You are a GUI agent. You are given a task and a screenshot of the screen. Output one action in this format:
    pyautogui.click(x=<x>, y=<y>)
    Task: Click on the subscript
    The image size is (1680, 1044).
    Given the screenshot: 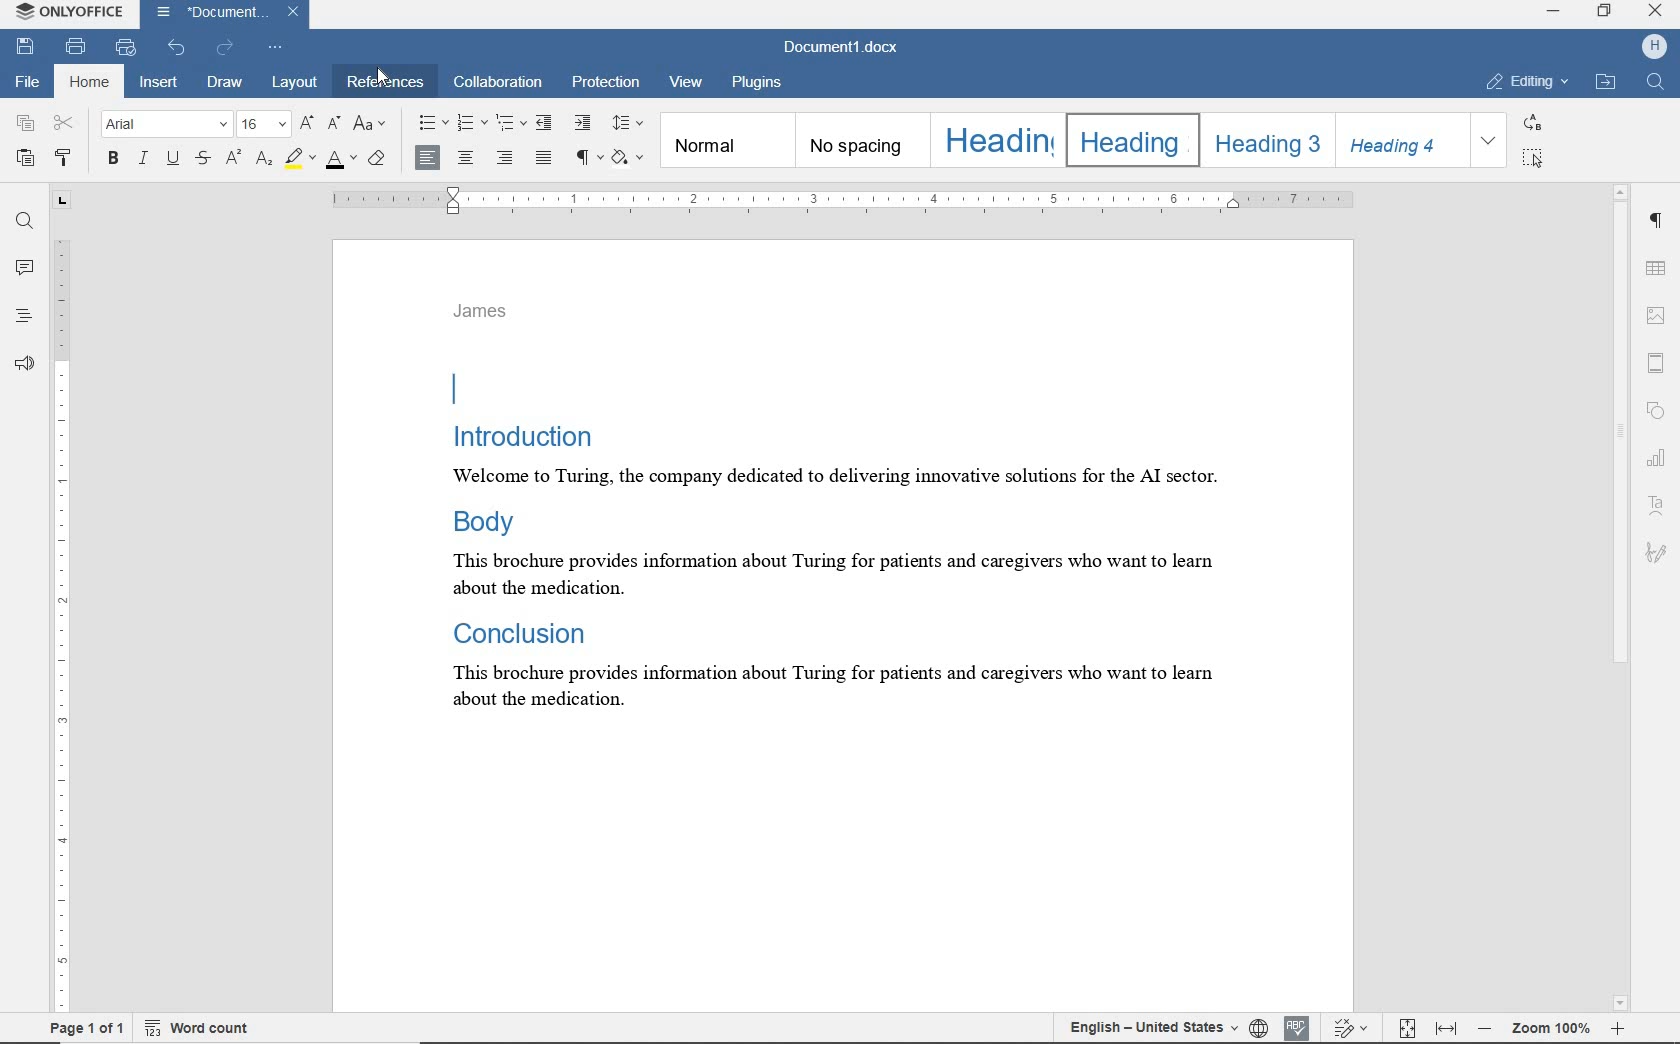 What is the action you would take?
    pyautogui.click(x=233, y=158)
    